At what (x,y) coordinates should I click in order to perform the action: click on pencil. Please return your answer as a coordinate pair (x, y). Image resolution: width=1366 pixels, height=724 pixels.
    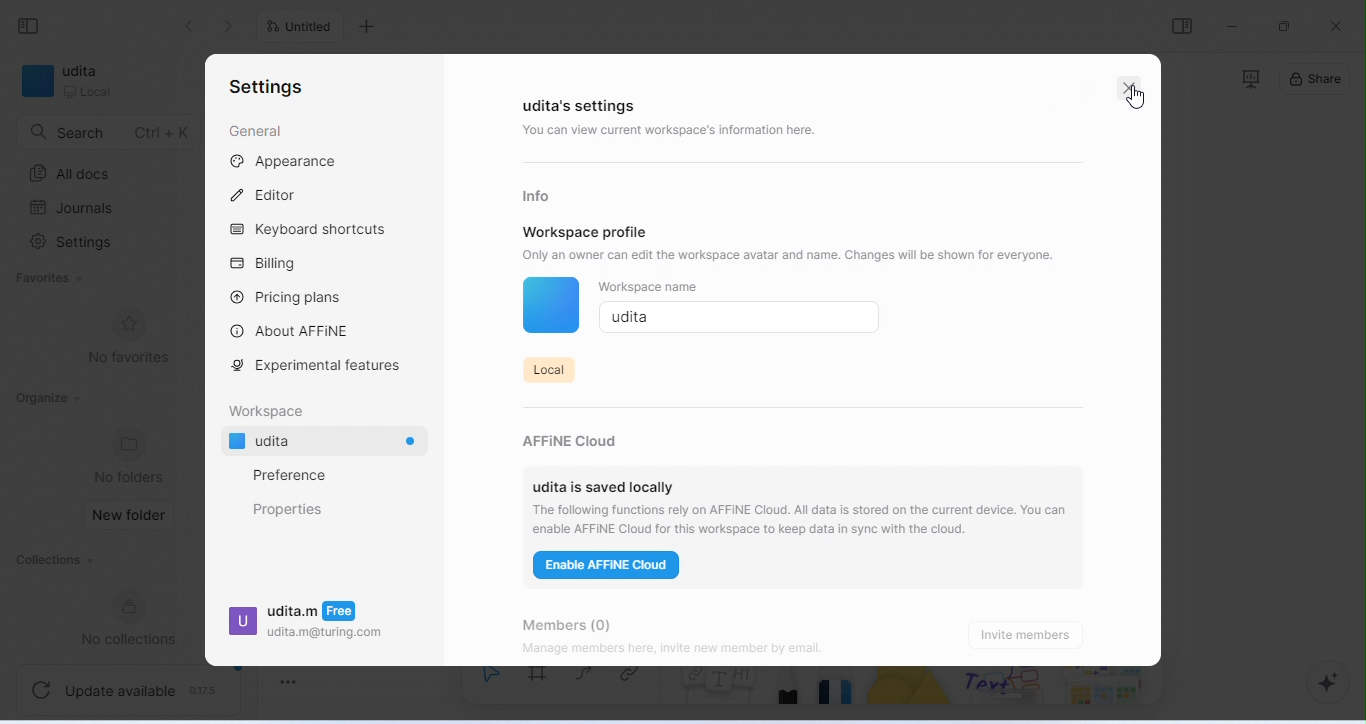
    Looking at the image, I should click on (790, 693).